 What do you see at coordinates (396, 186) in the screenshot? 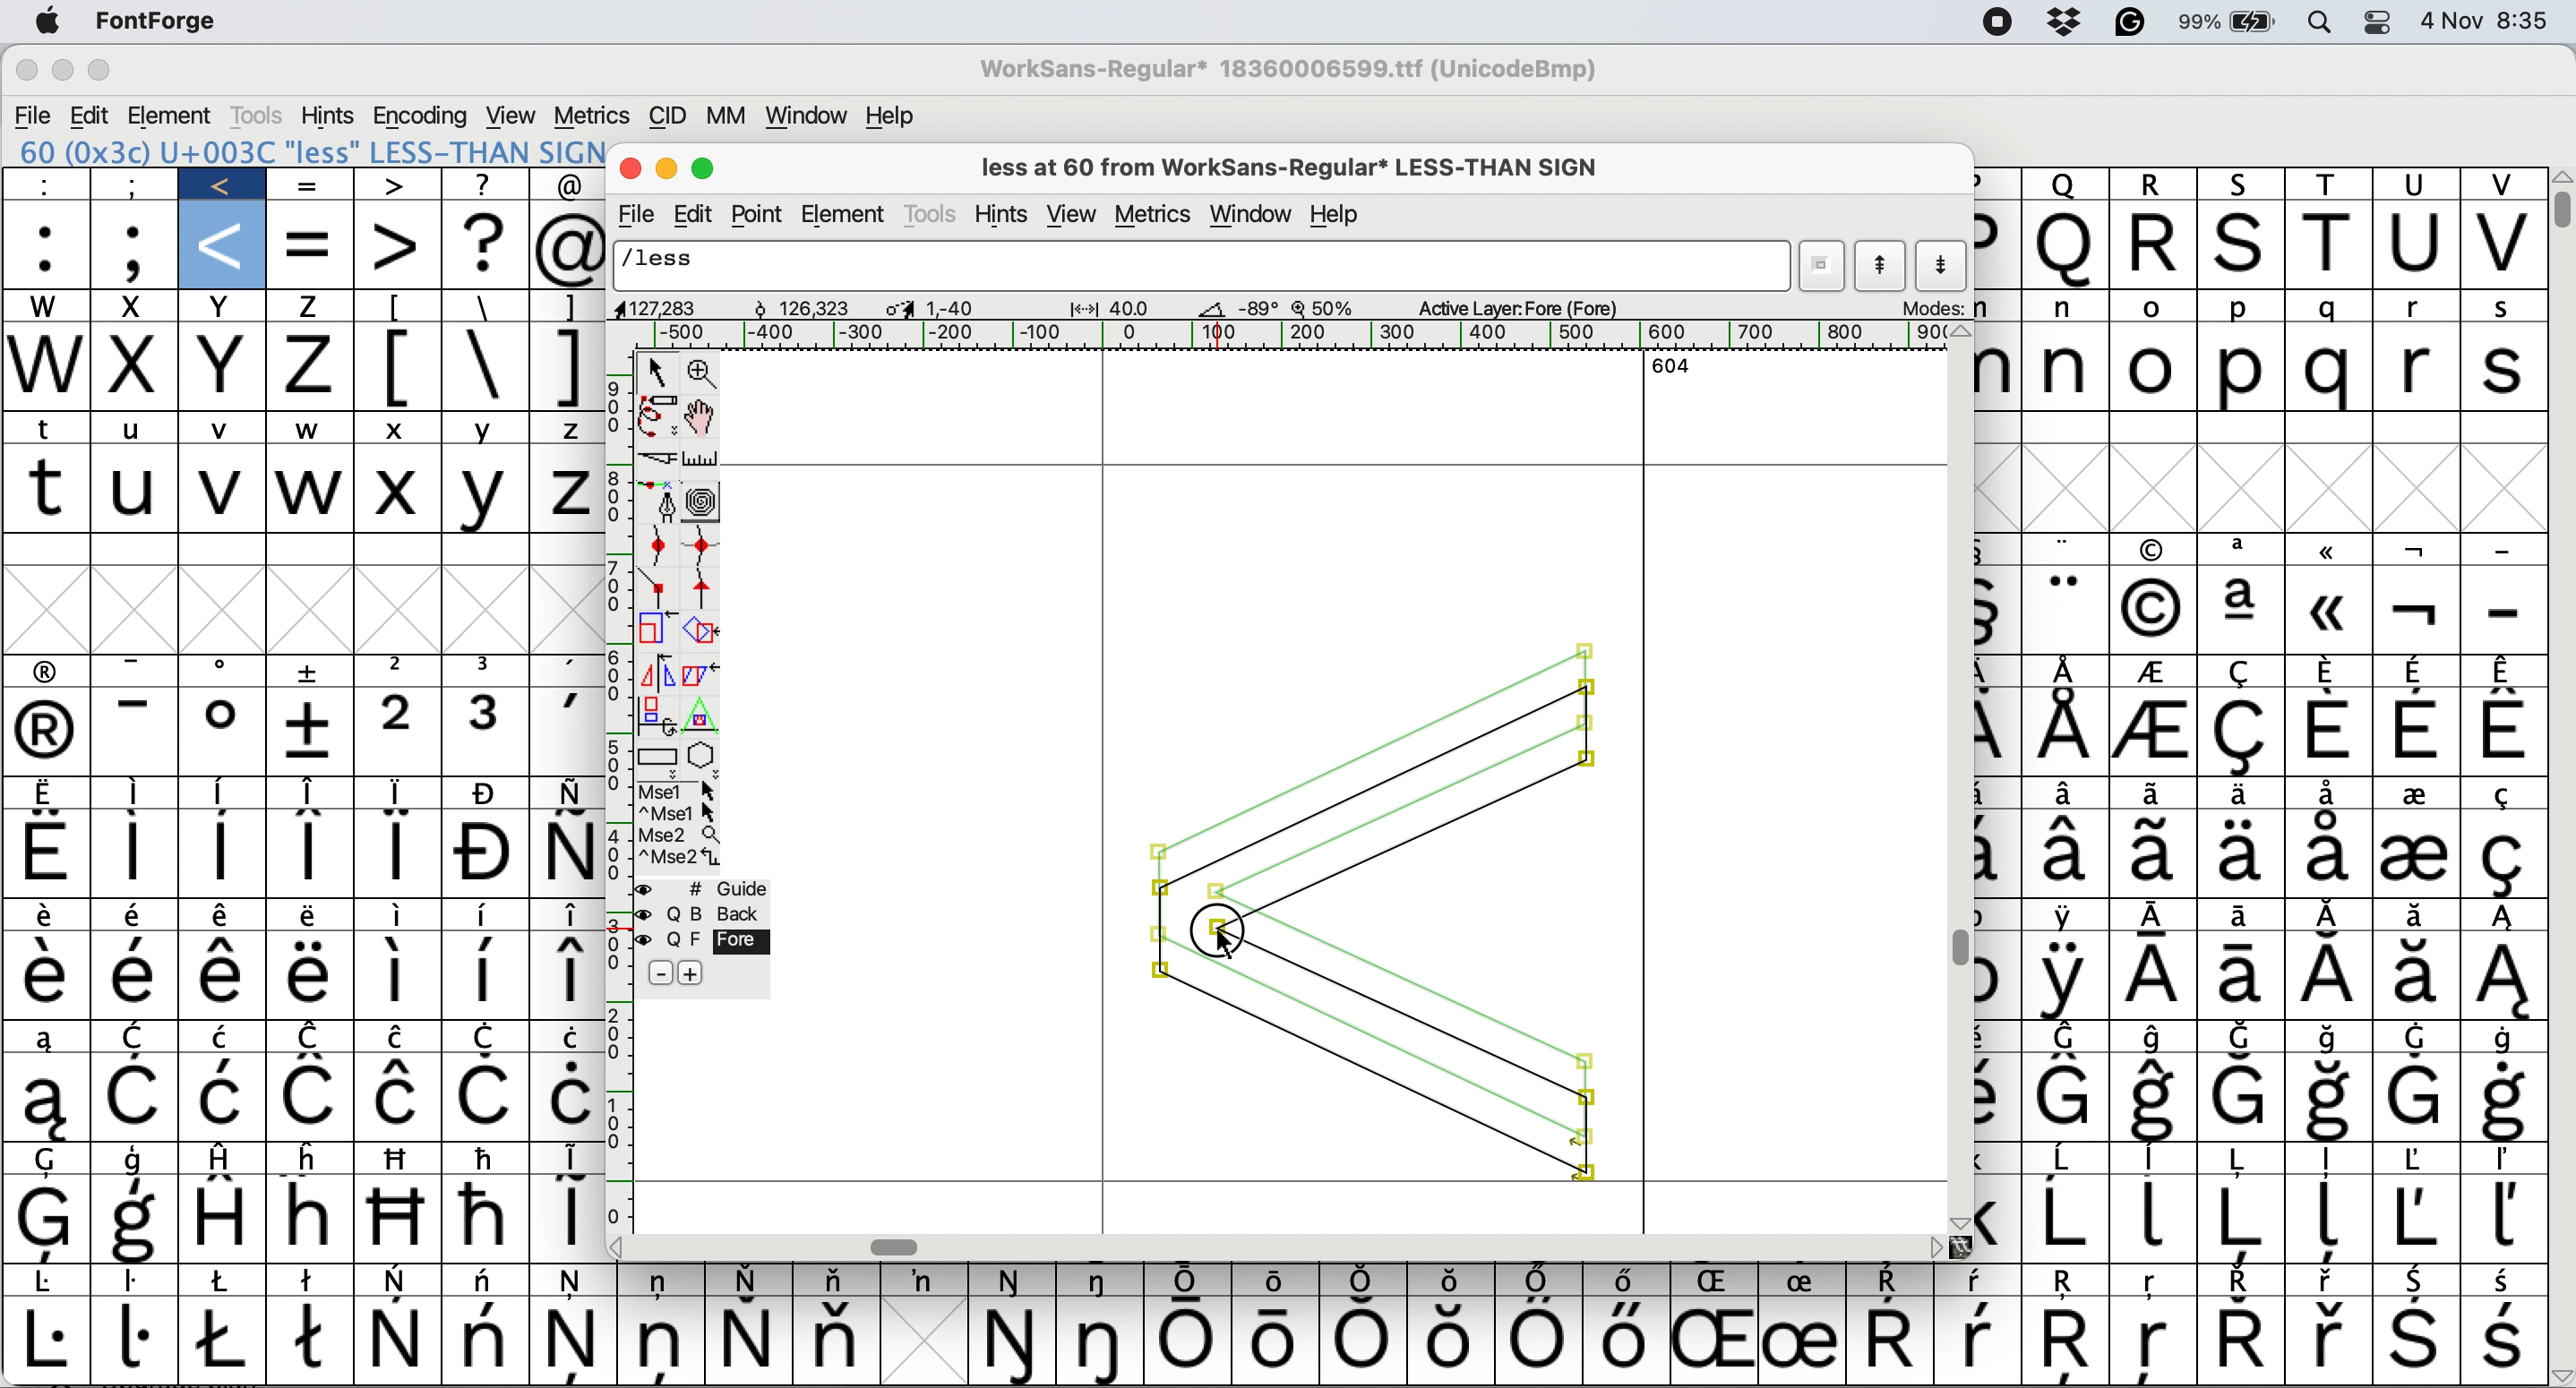
I see `>` at bounding box center [396, 186].